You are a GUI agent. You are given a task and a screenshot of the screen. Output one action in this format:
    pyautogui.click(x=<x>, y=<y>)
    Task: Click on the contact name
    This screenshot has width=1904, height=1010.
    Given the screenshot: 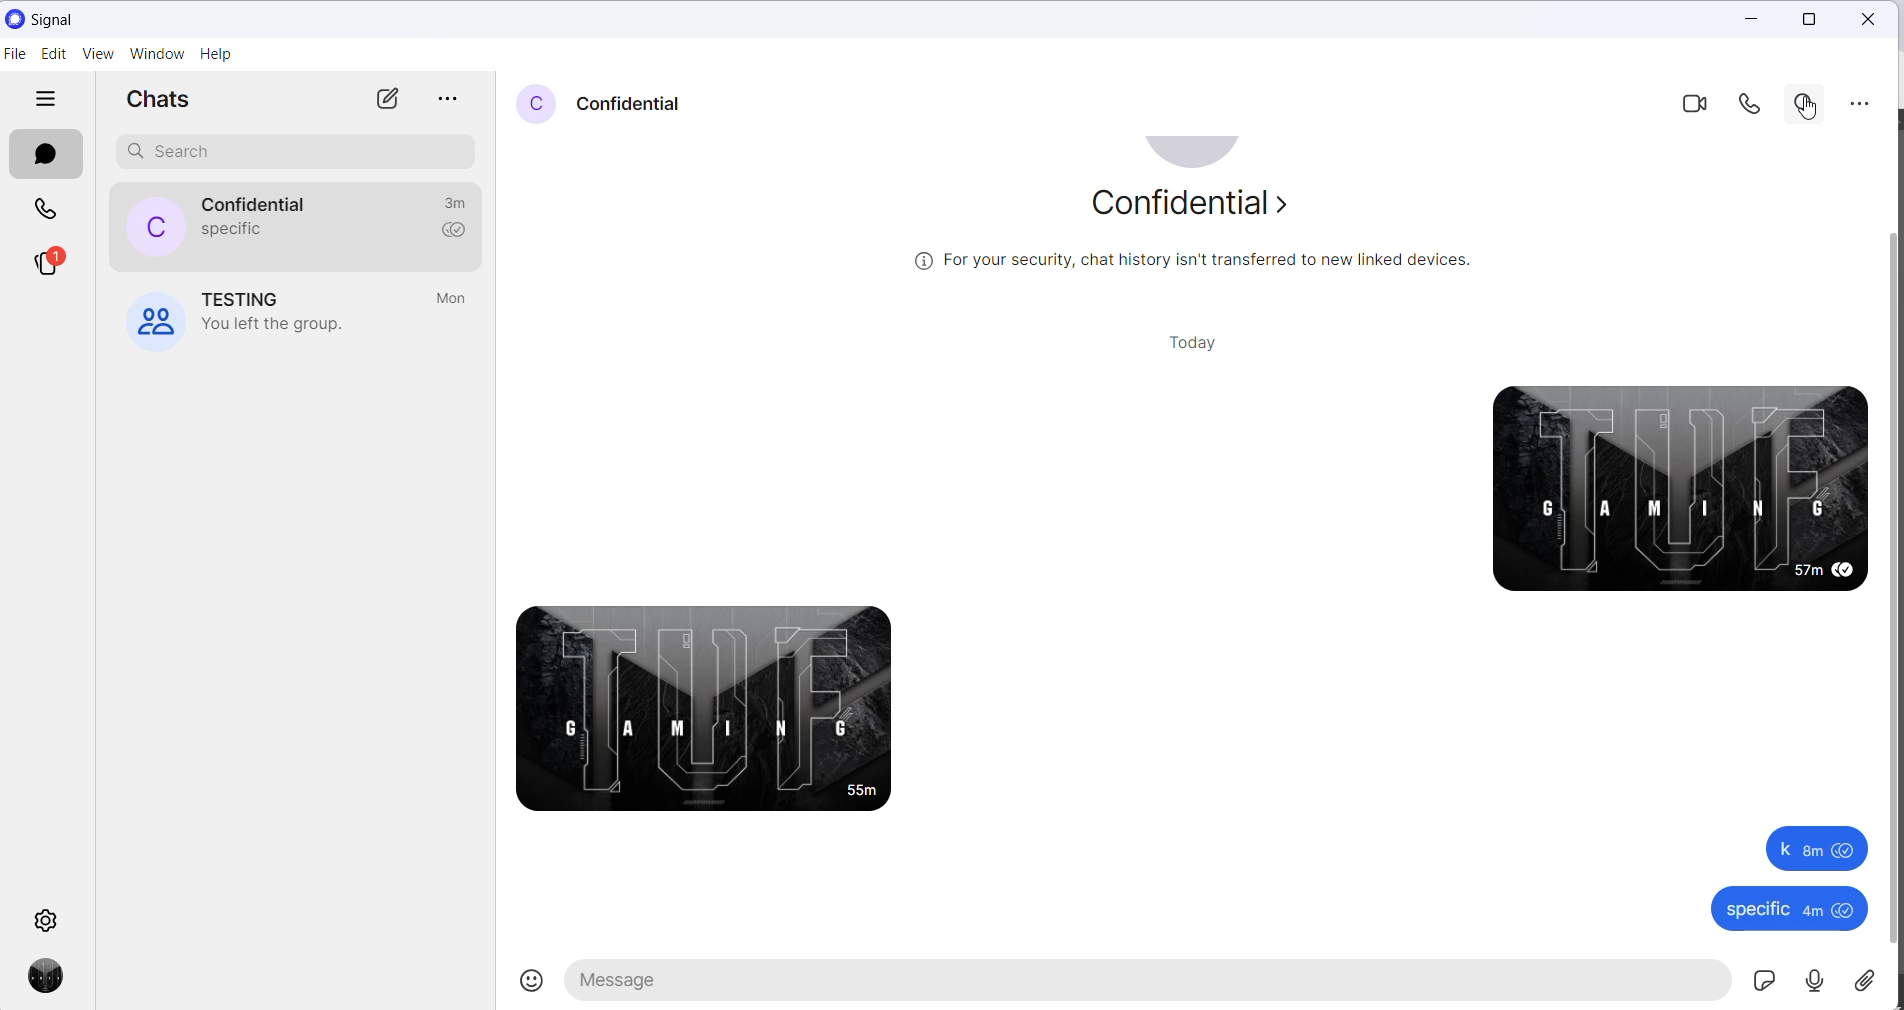 What is the action you would take?
    pyautogui.click(x=631, y=105)
    